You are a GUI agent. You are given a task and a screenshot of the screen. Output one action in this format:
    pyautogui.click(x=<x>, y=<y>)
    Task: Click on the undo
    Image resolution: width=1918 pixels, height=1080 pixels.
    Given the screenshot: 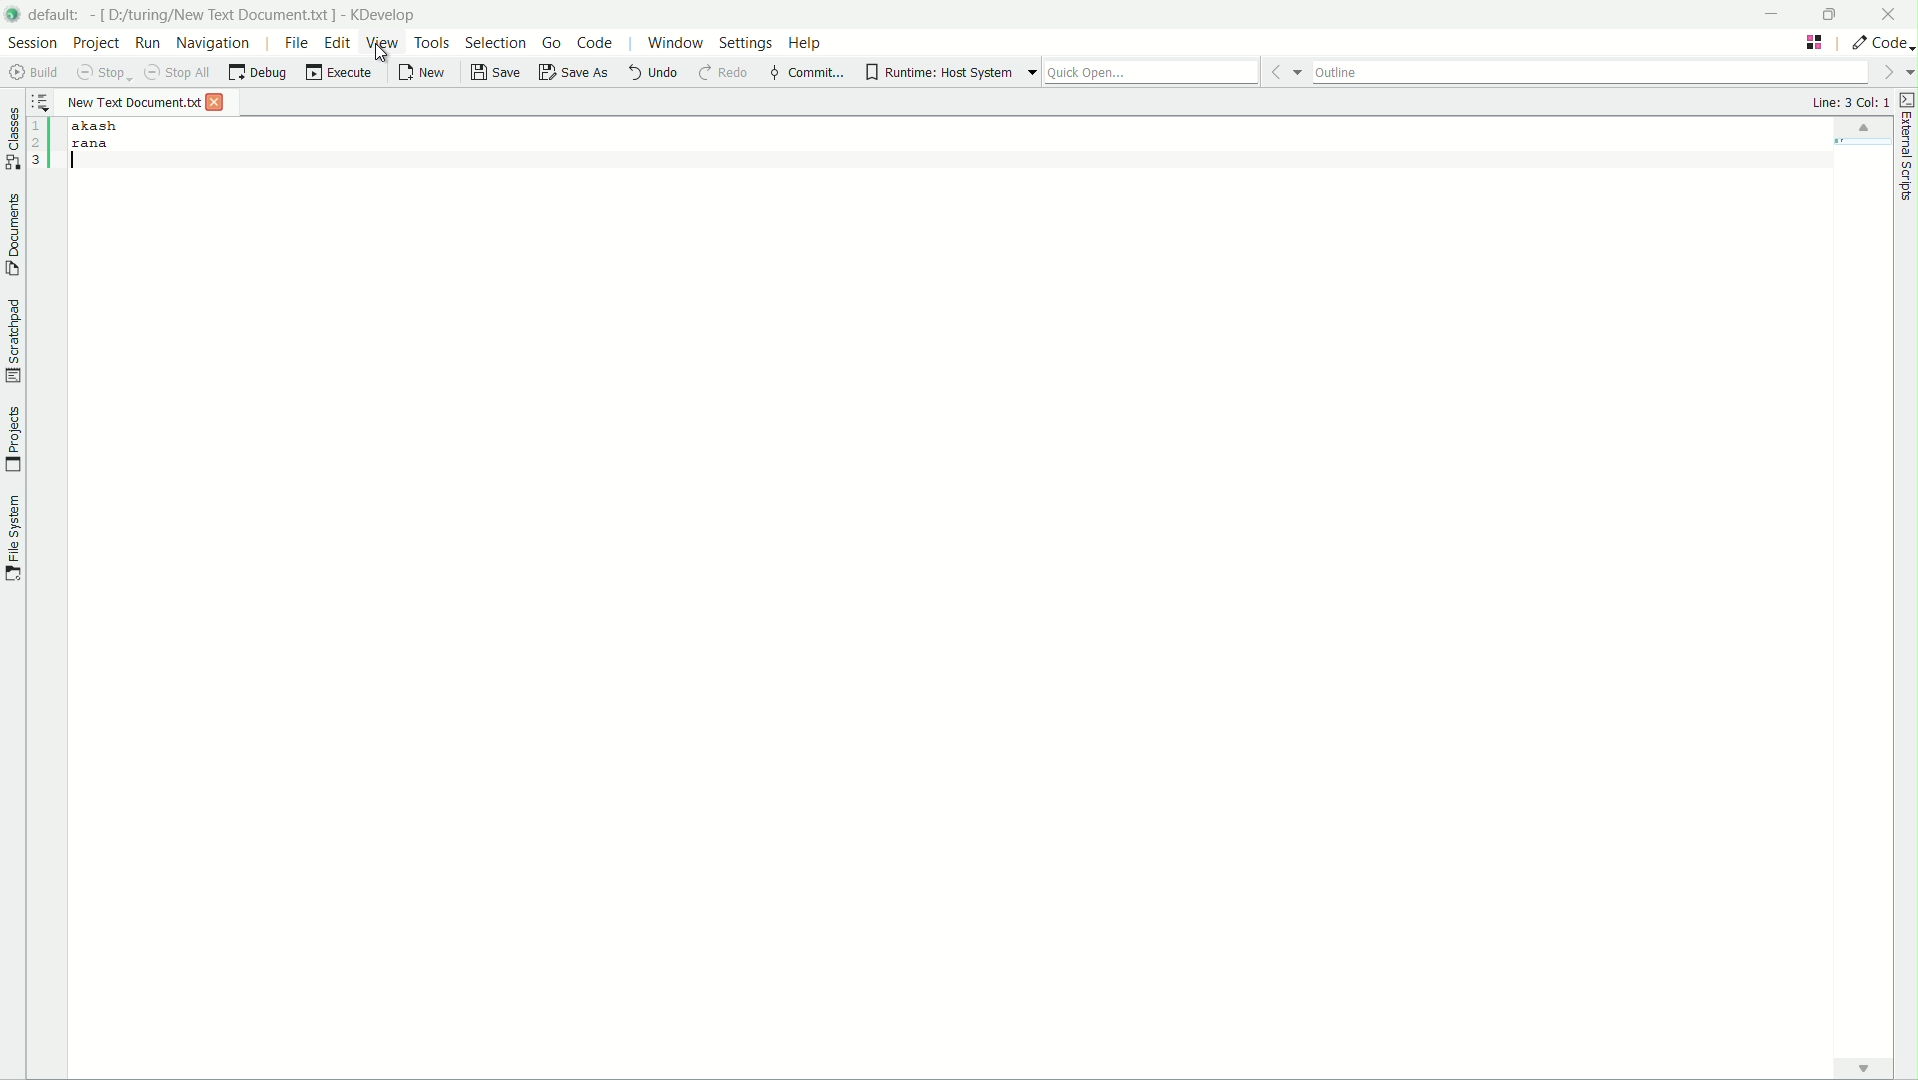 What is the action you would take?
    pyautogui.click(x=653, y=74)
    